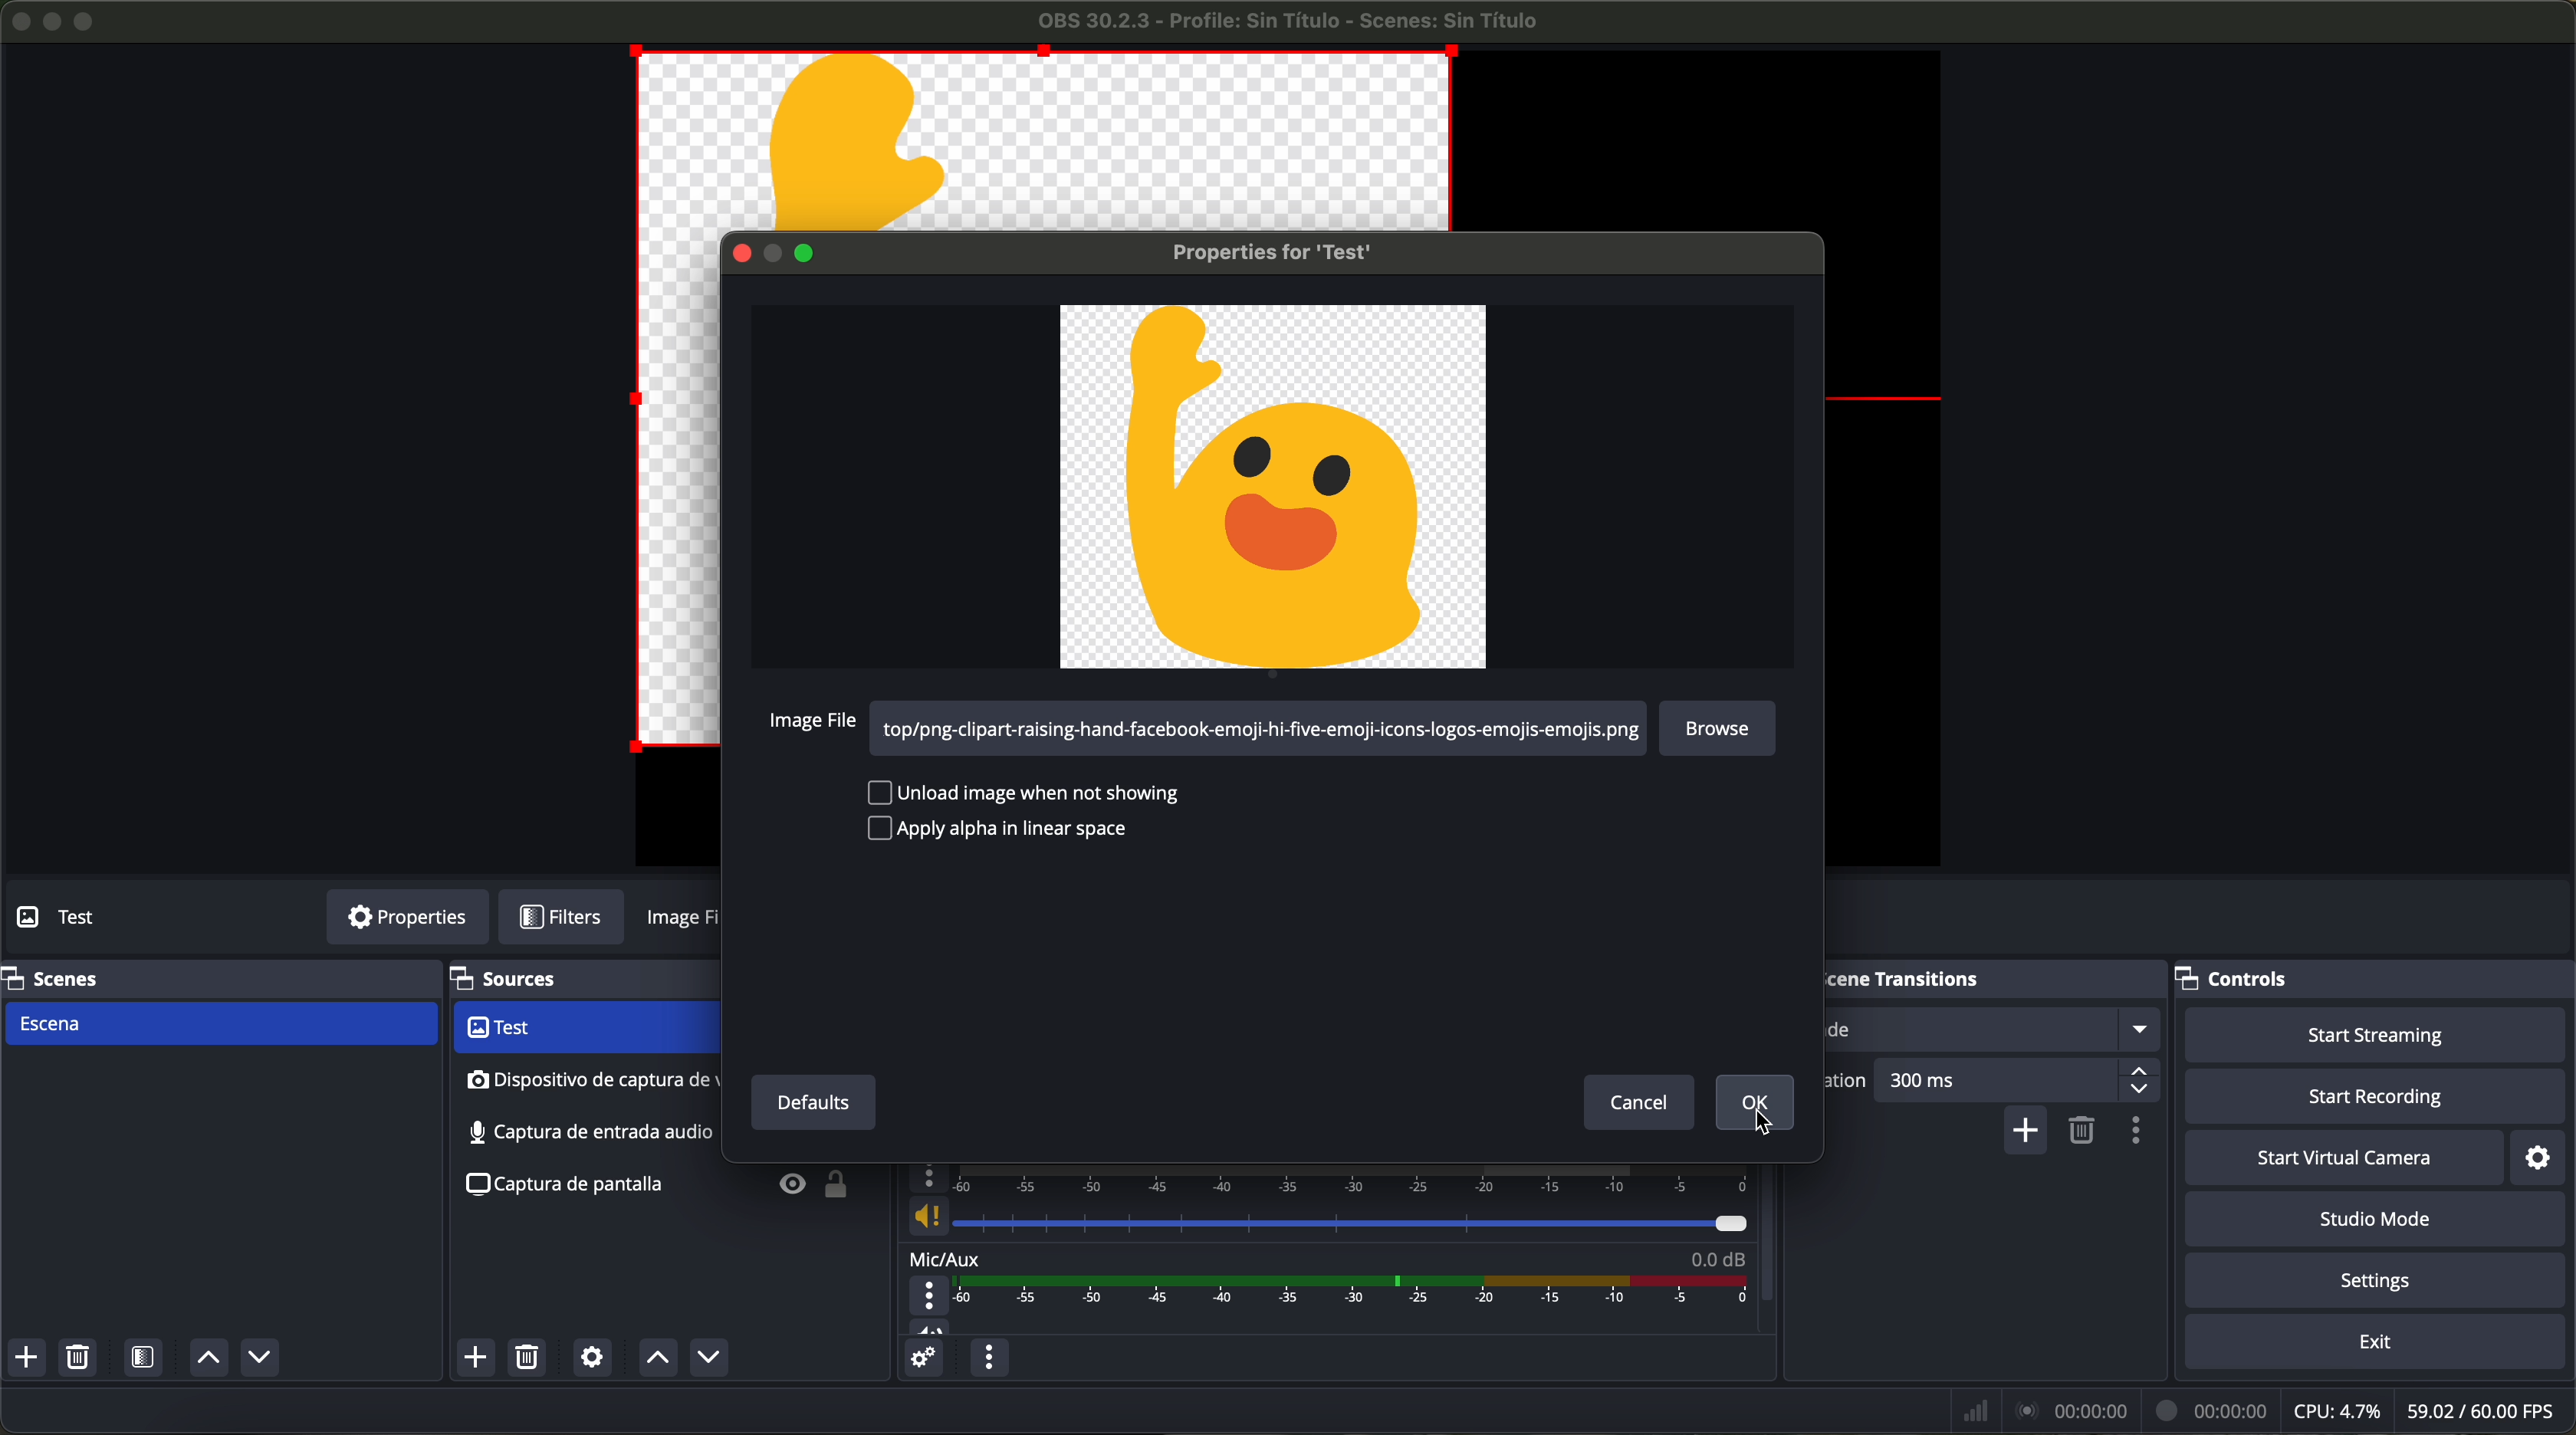  Describe the element at coordinates (815, 1191) in the screenshot. I see `unloack/visible` at that location.